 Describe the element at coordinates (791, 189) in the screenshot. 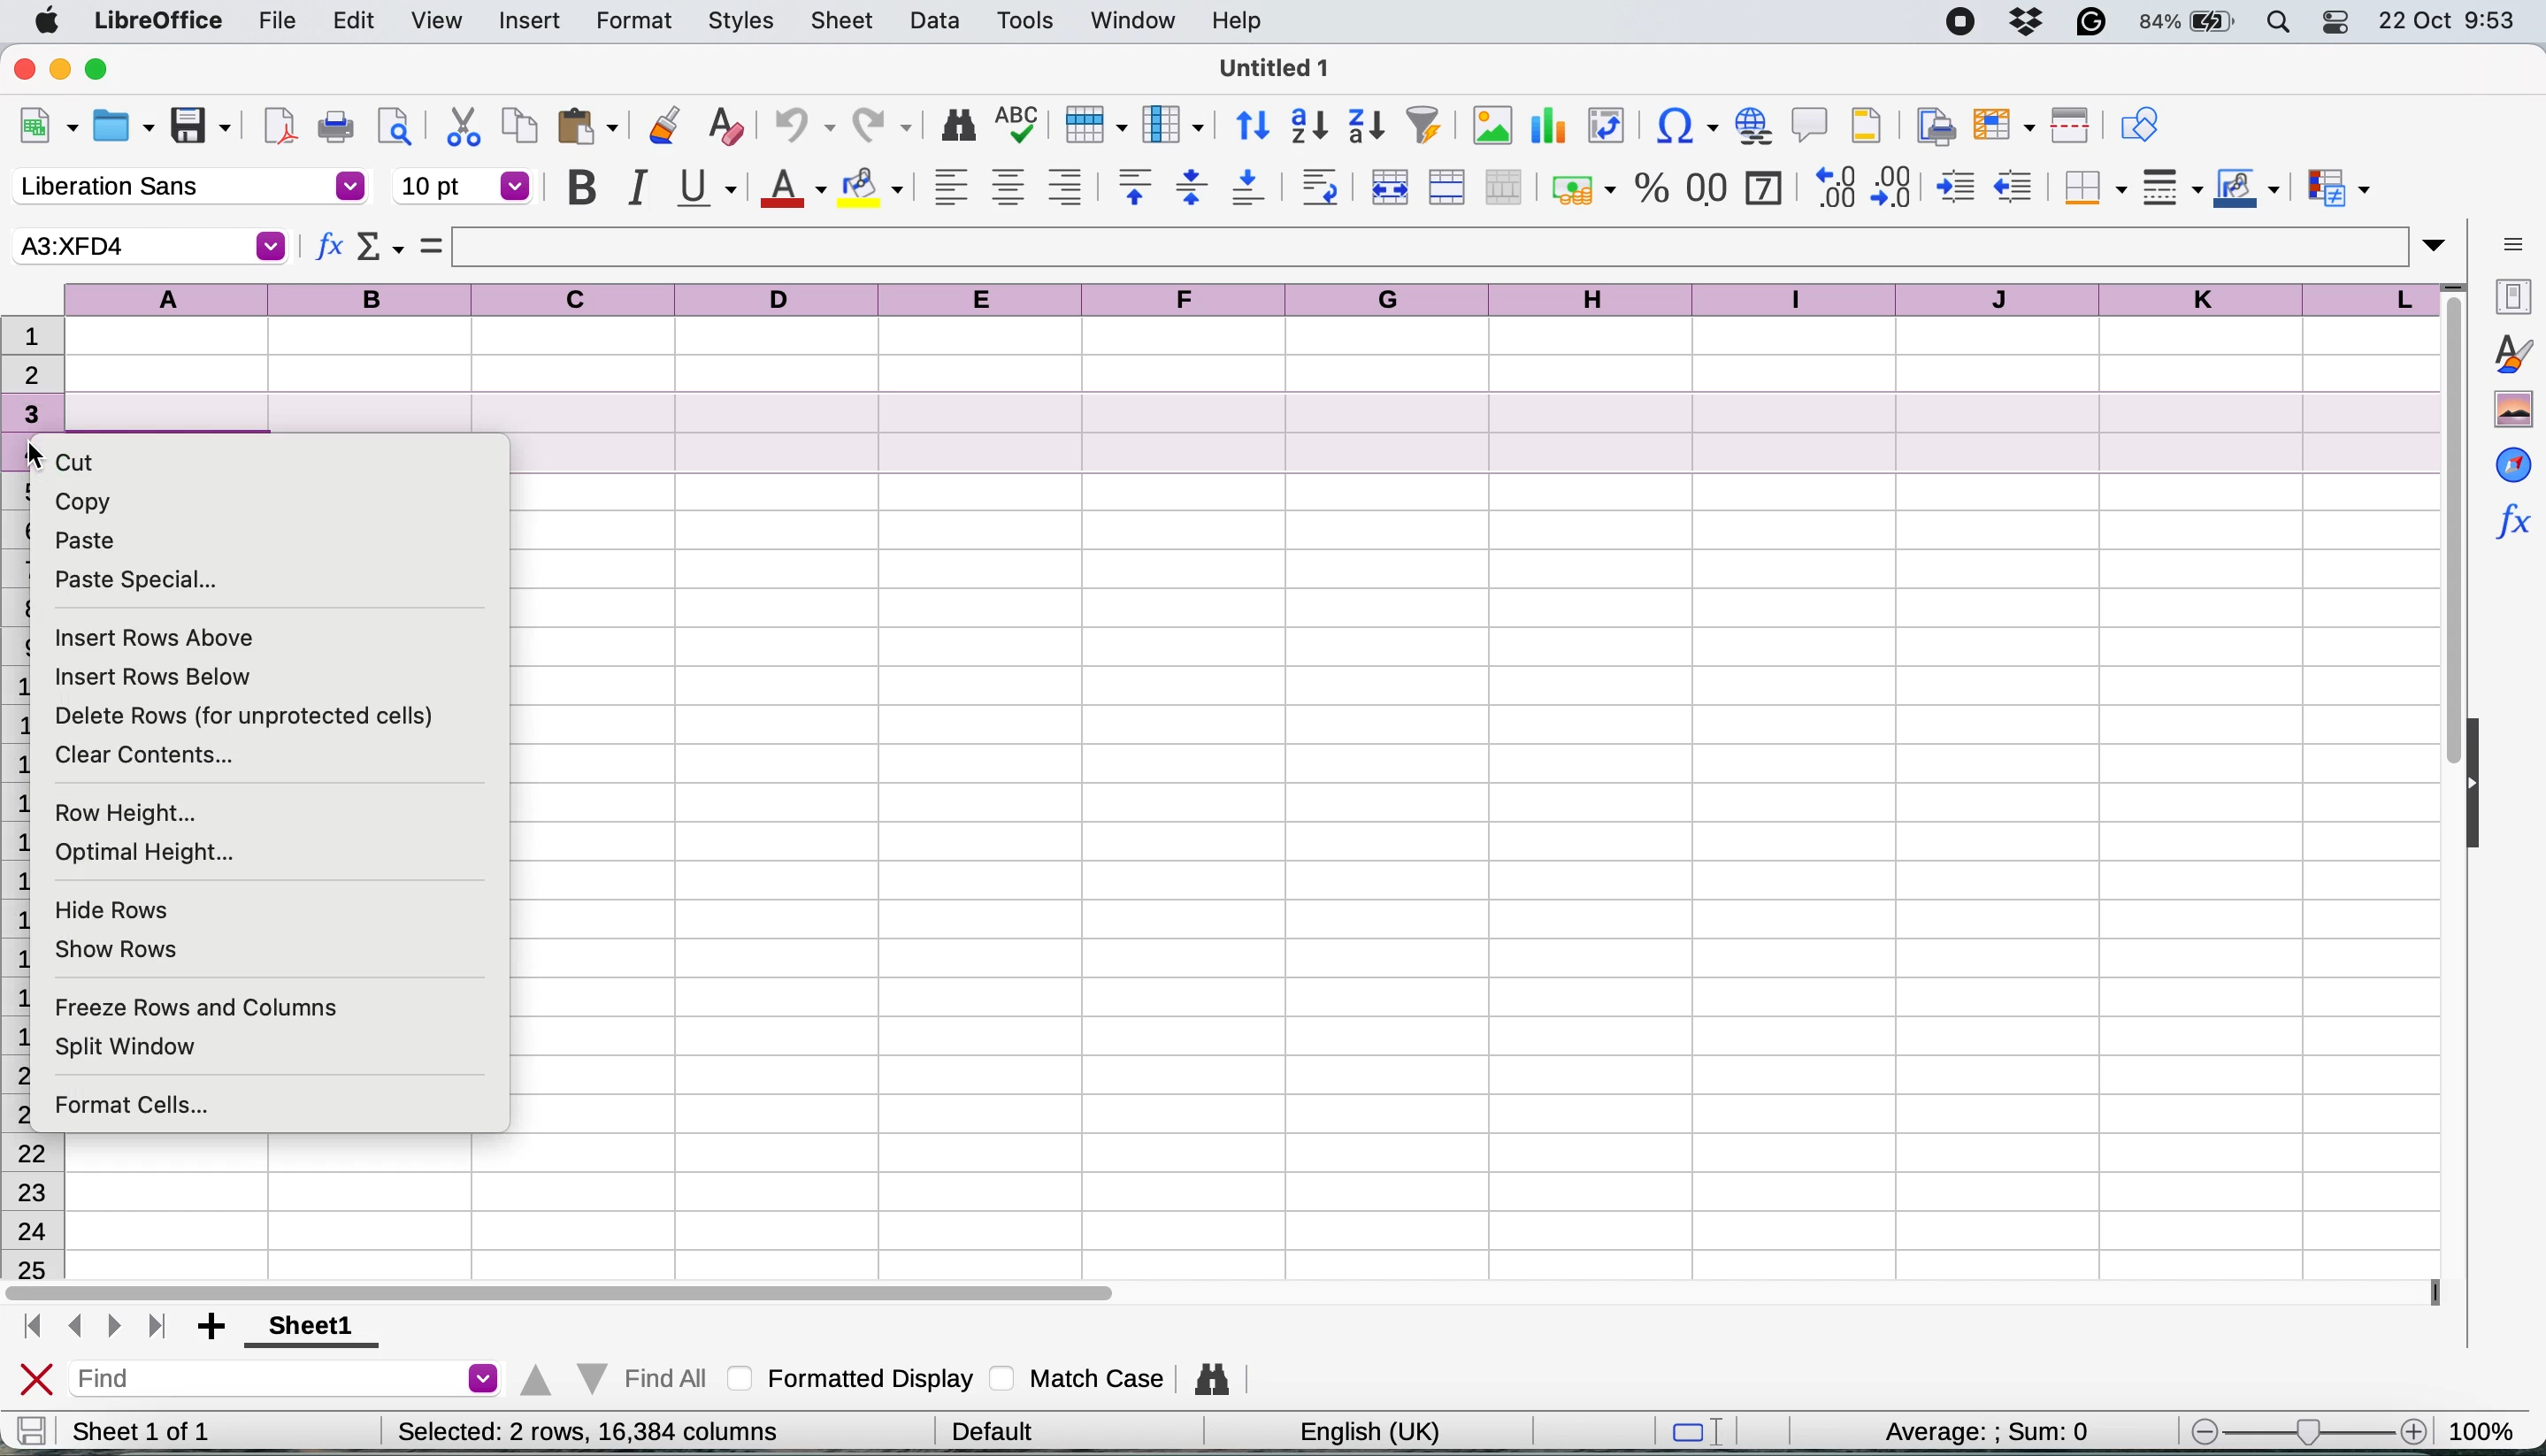

I see `text color` at that location.